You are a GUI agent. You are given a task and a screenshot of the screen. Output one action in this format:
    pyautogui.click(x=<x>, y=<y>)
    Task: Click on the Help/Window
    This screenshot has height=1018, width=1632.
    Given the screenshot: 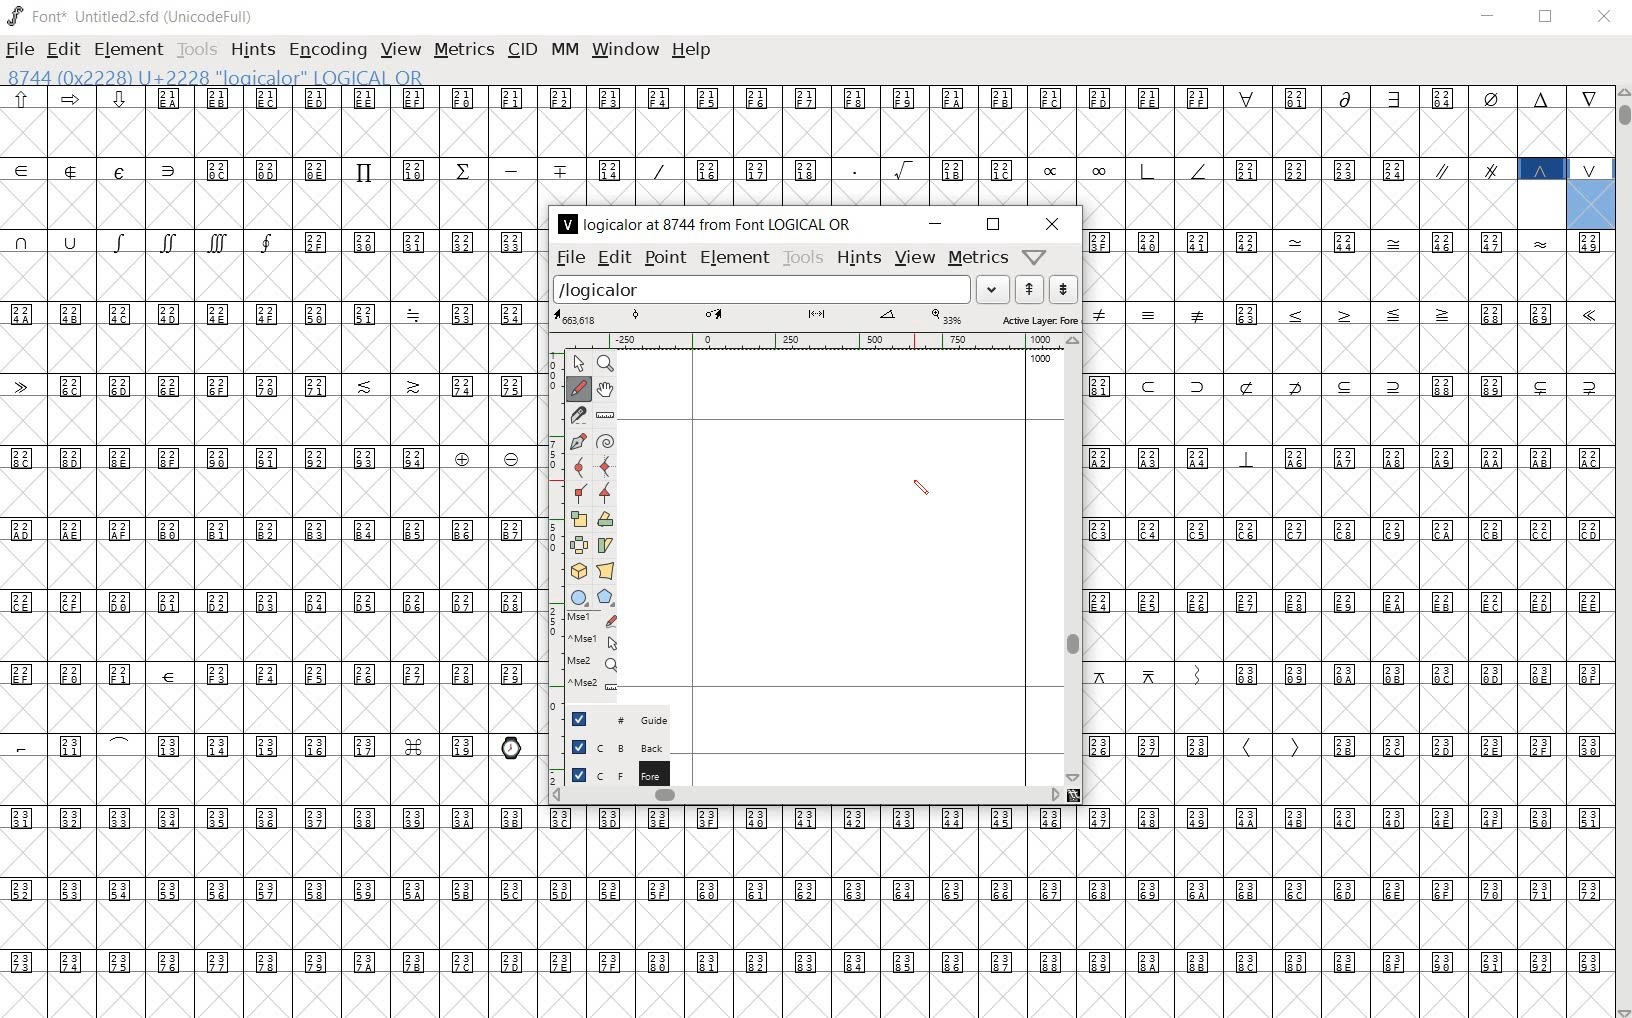 What is the action you would take?
    pyautogui.click(x=1032, y=256)
    